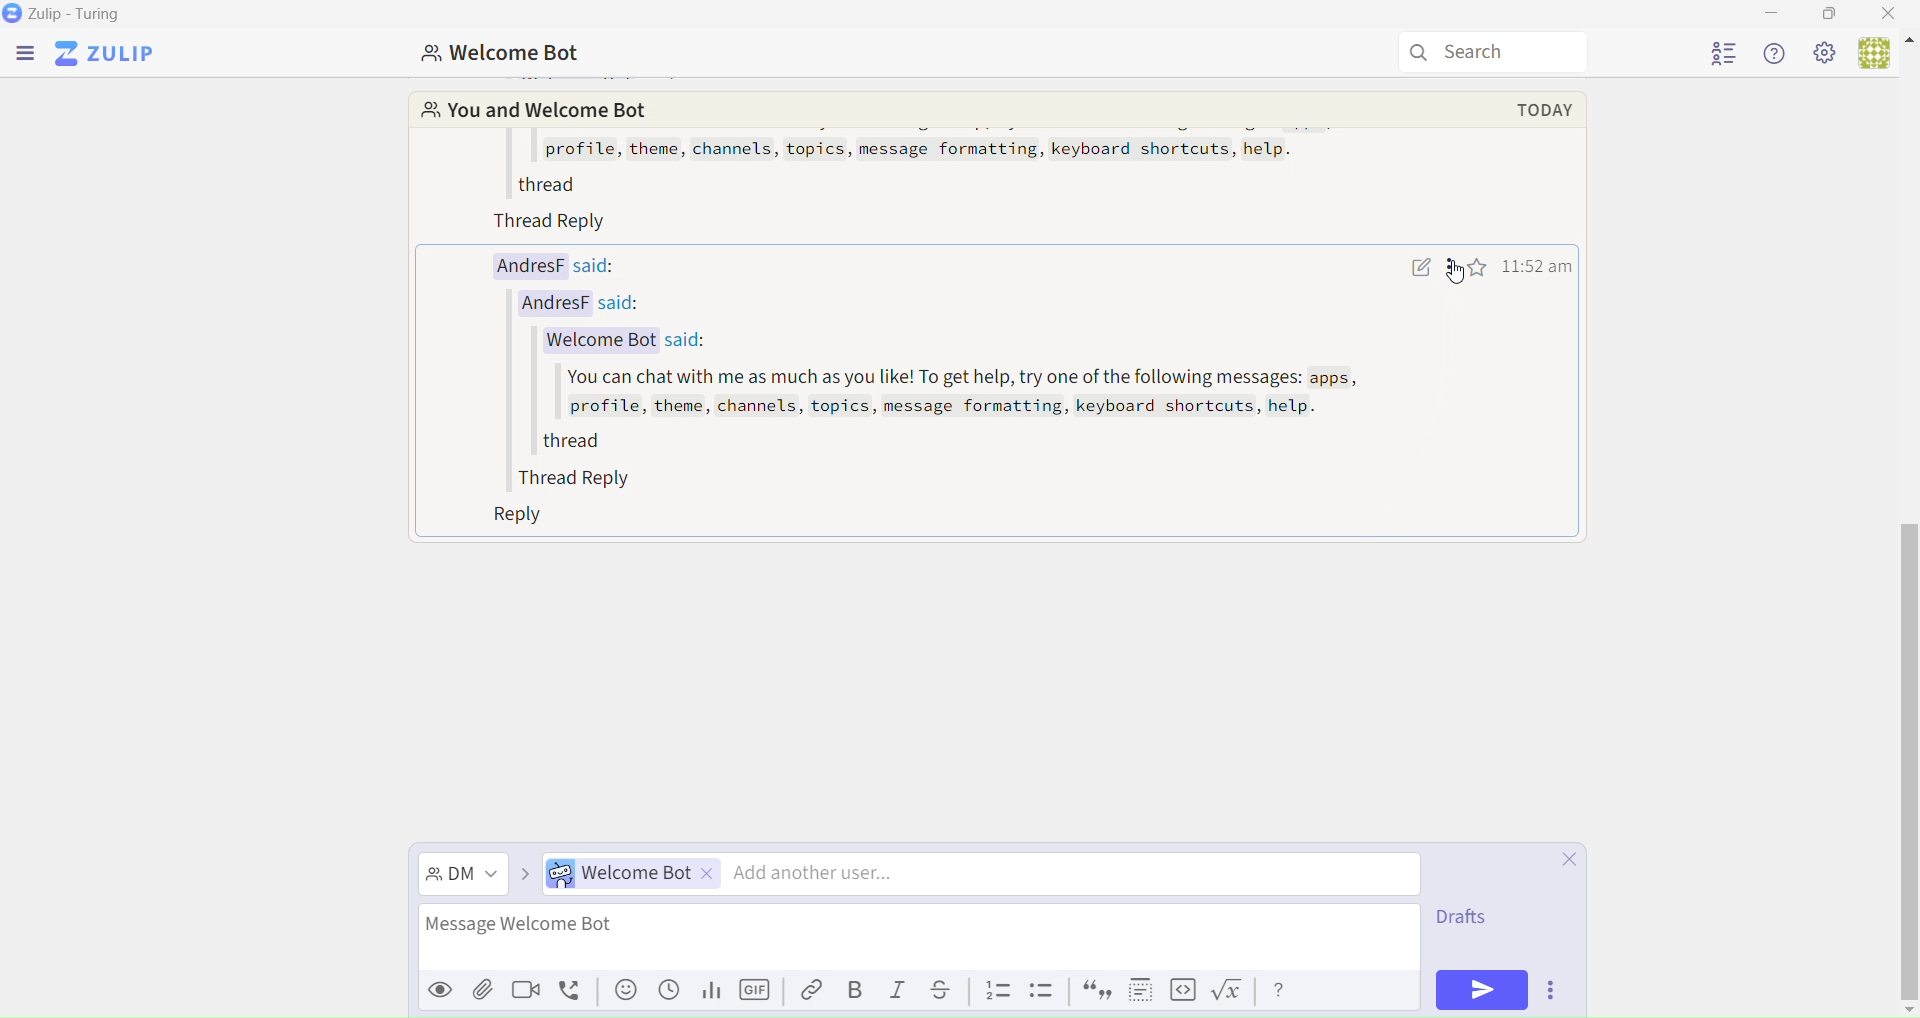 This screenshot has width=1920, height=1018. I want to click on You can chat with me as much as you like! To get help, try one of the following messages: apps,
profile, theme, channels, topics, message formatting, keyboard shortcuts, help., so click(953, 399).